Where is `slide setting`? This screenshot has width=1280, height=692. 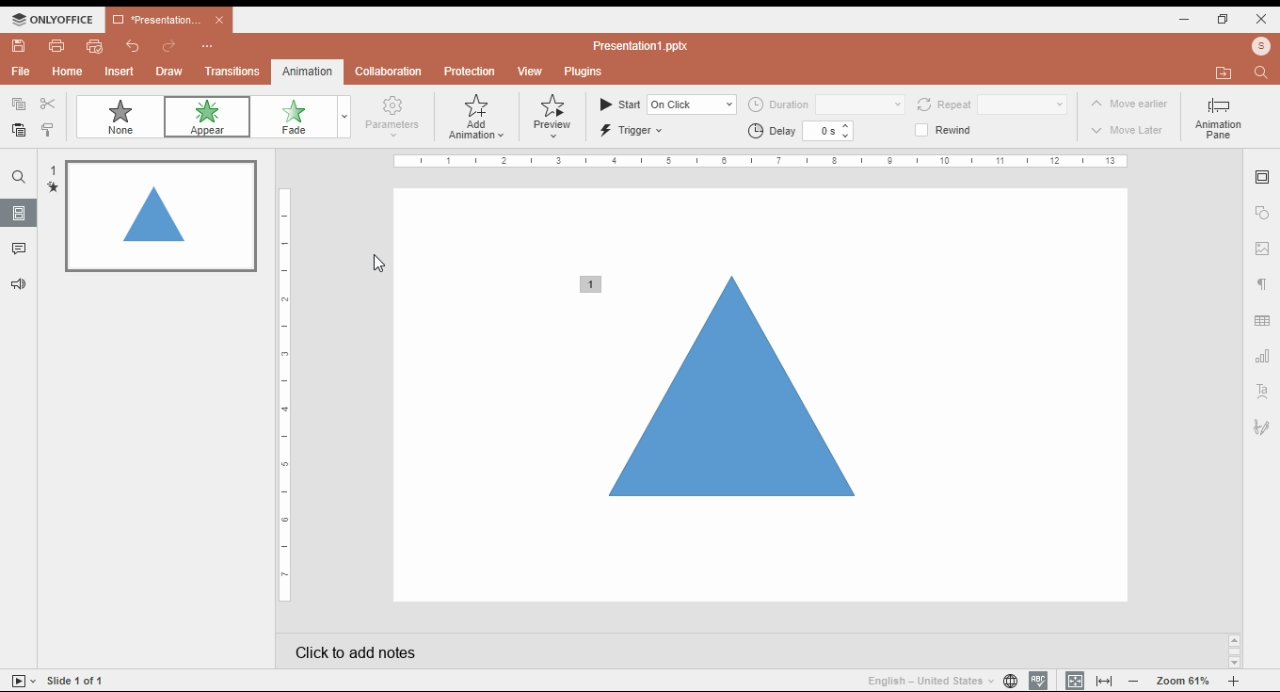
slide setting is located at coordinates (1261, 178).